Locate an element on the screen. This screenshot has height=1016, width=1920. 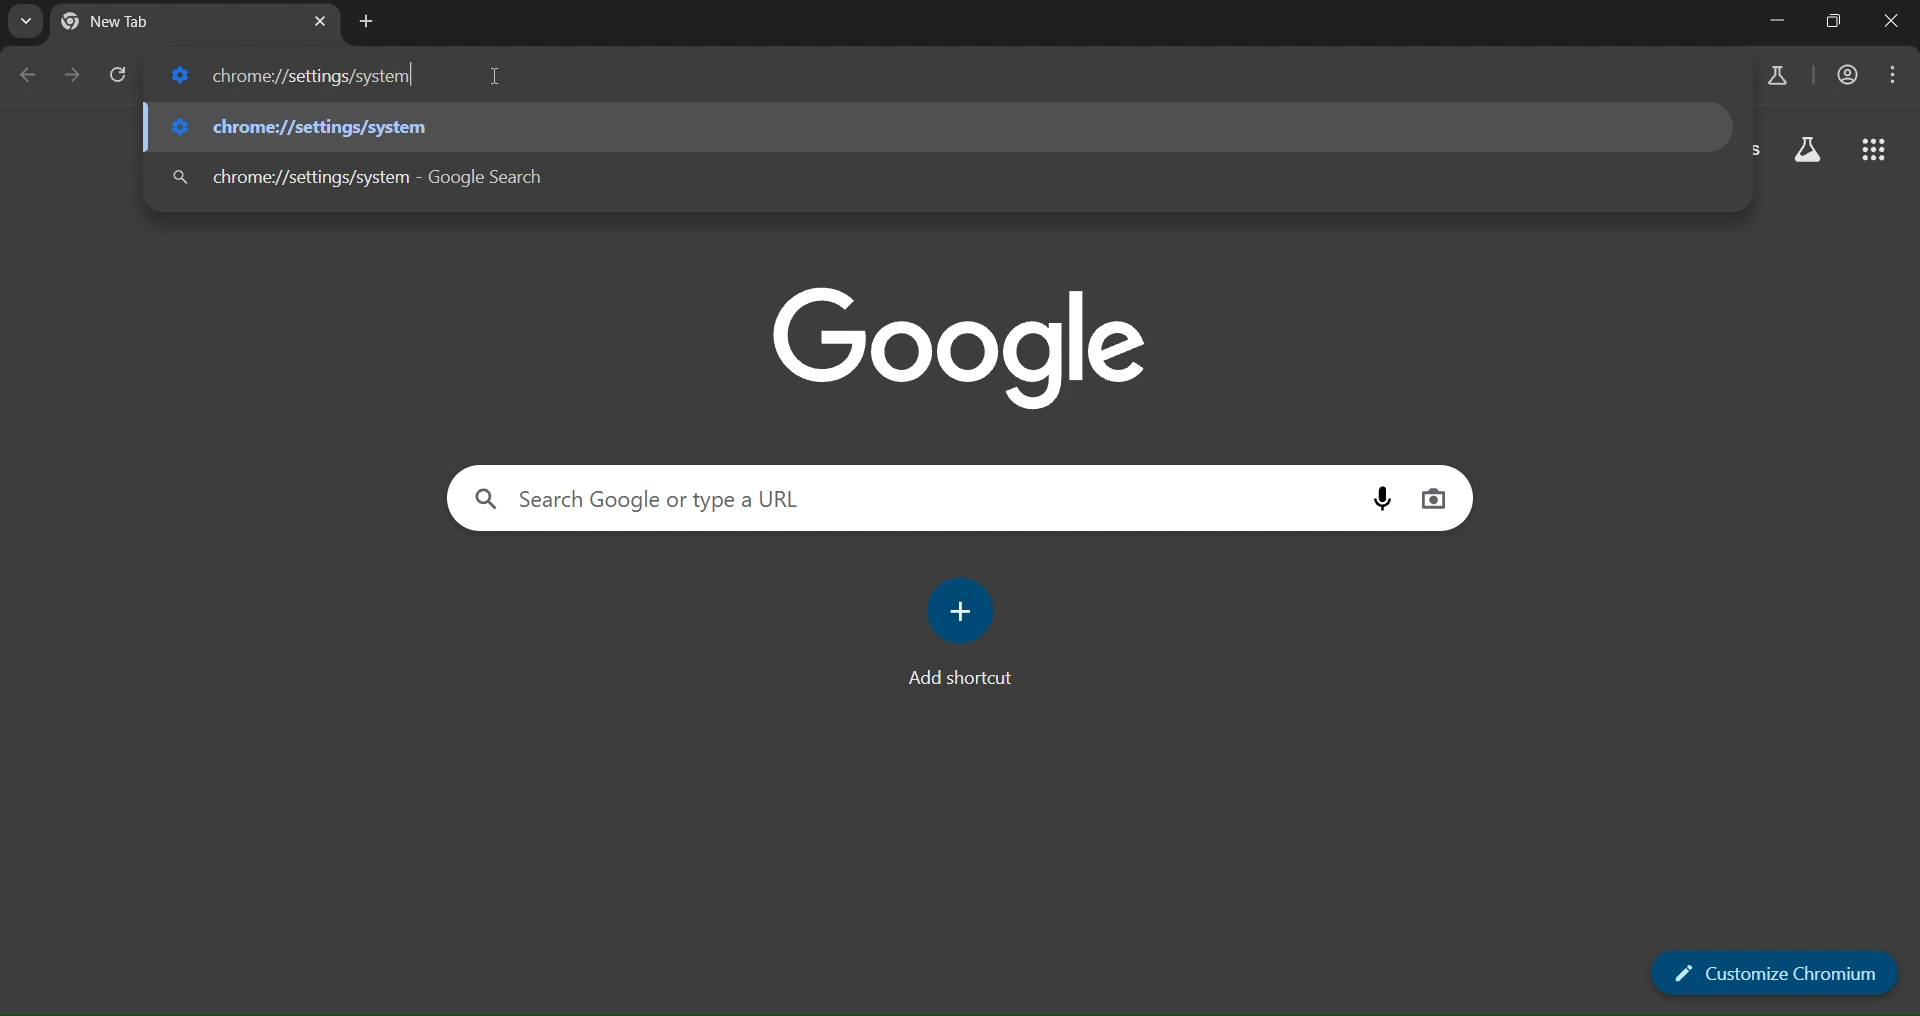
close is located at coordinates (1890, 22).